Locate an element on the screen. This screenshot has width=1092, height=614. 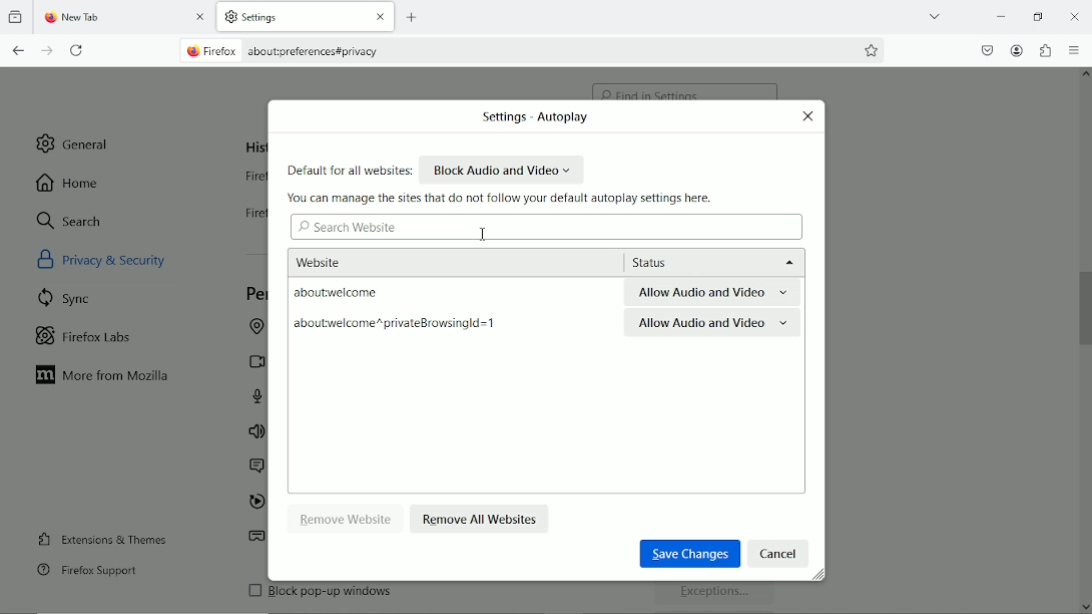
Allow Audio and Video is located at coordinates (712, 325).